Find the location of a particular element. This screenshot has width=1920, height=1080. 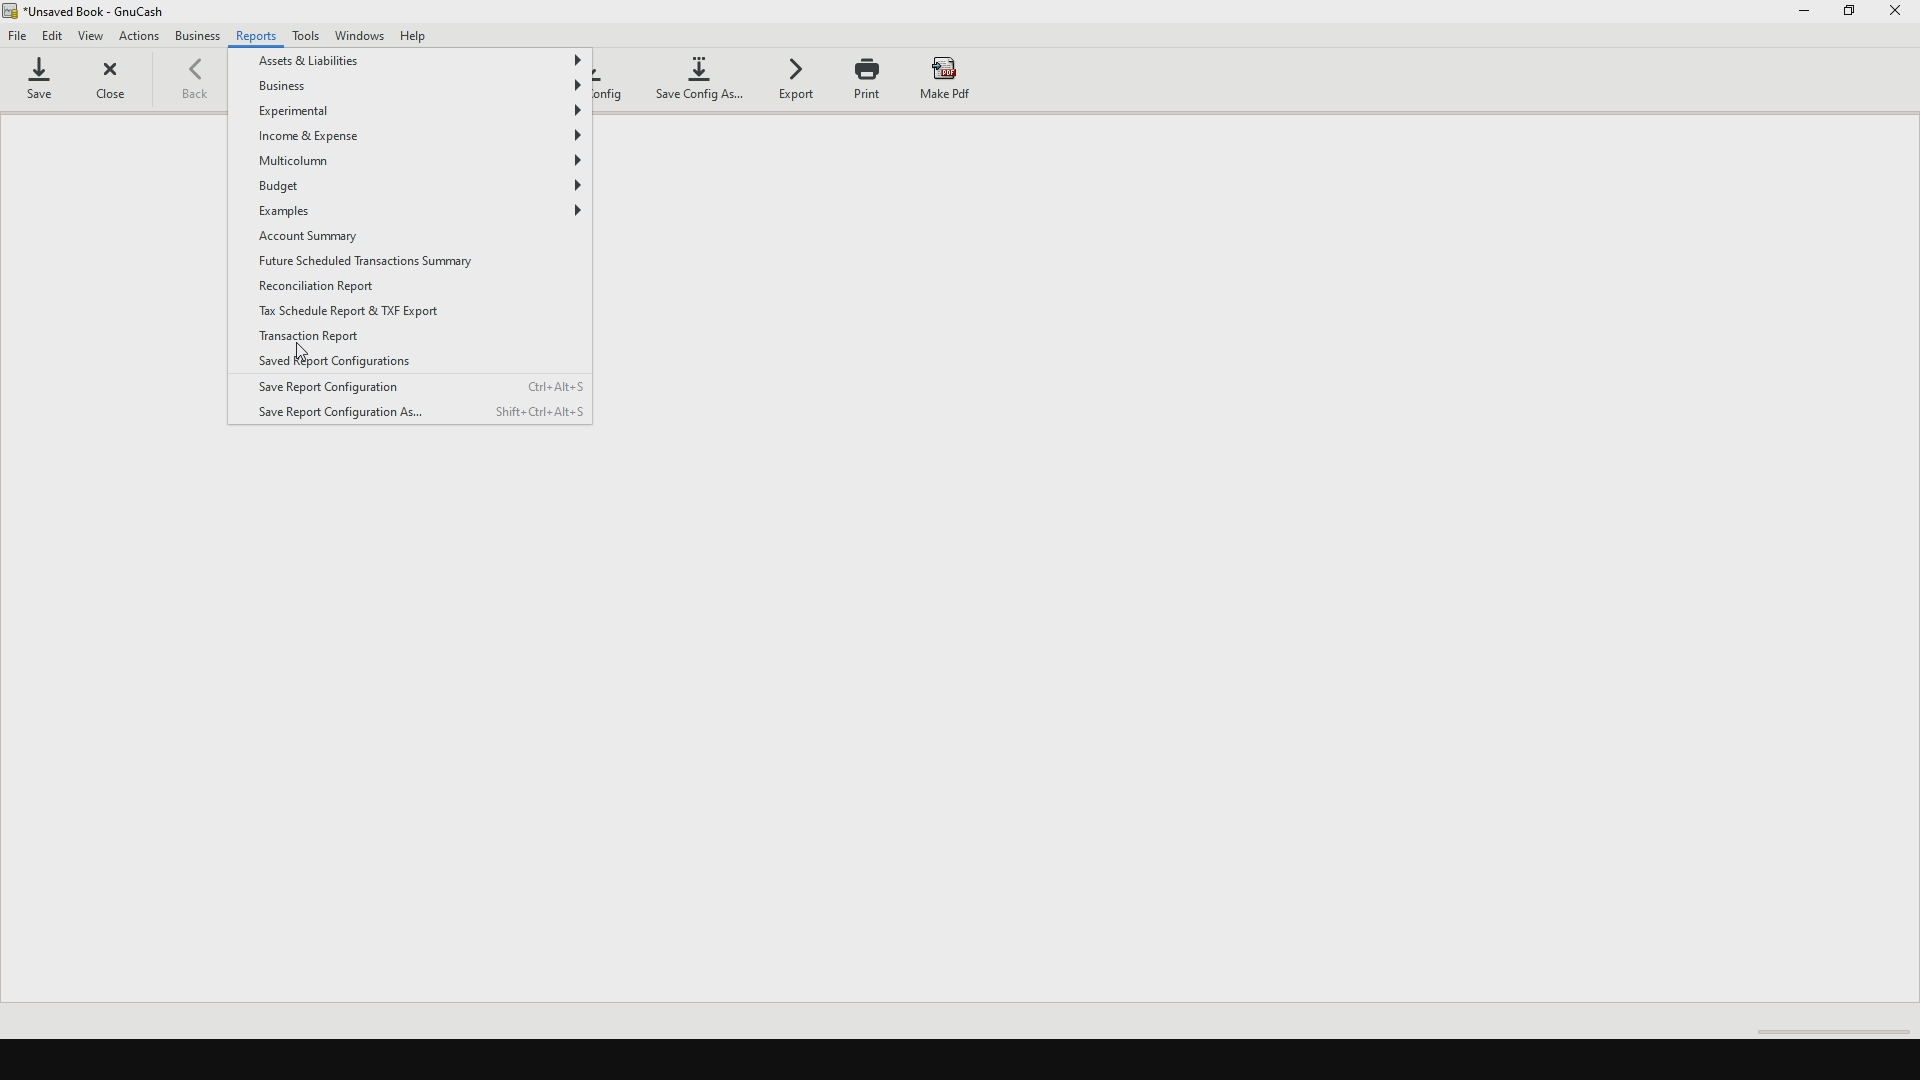

save config as is located at coordinates (700, 78).